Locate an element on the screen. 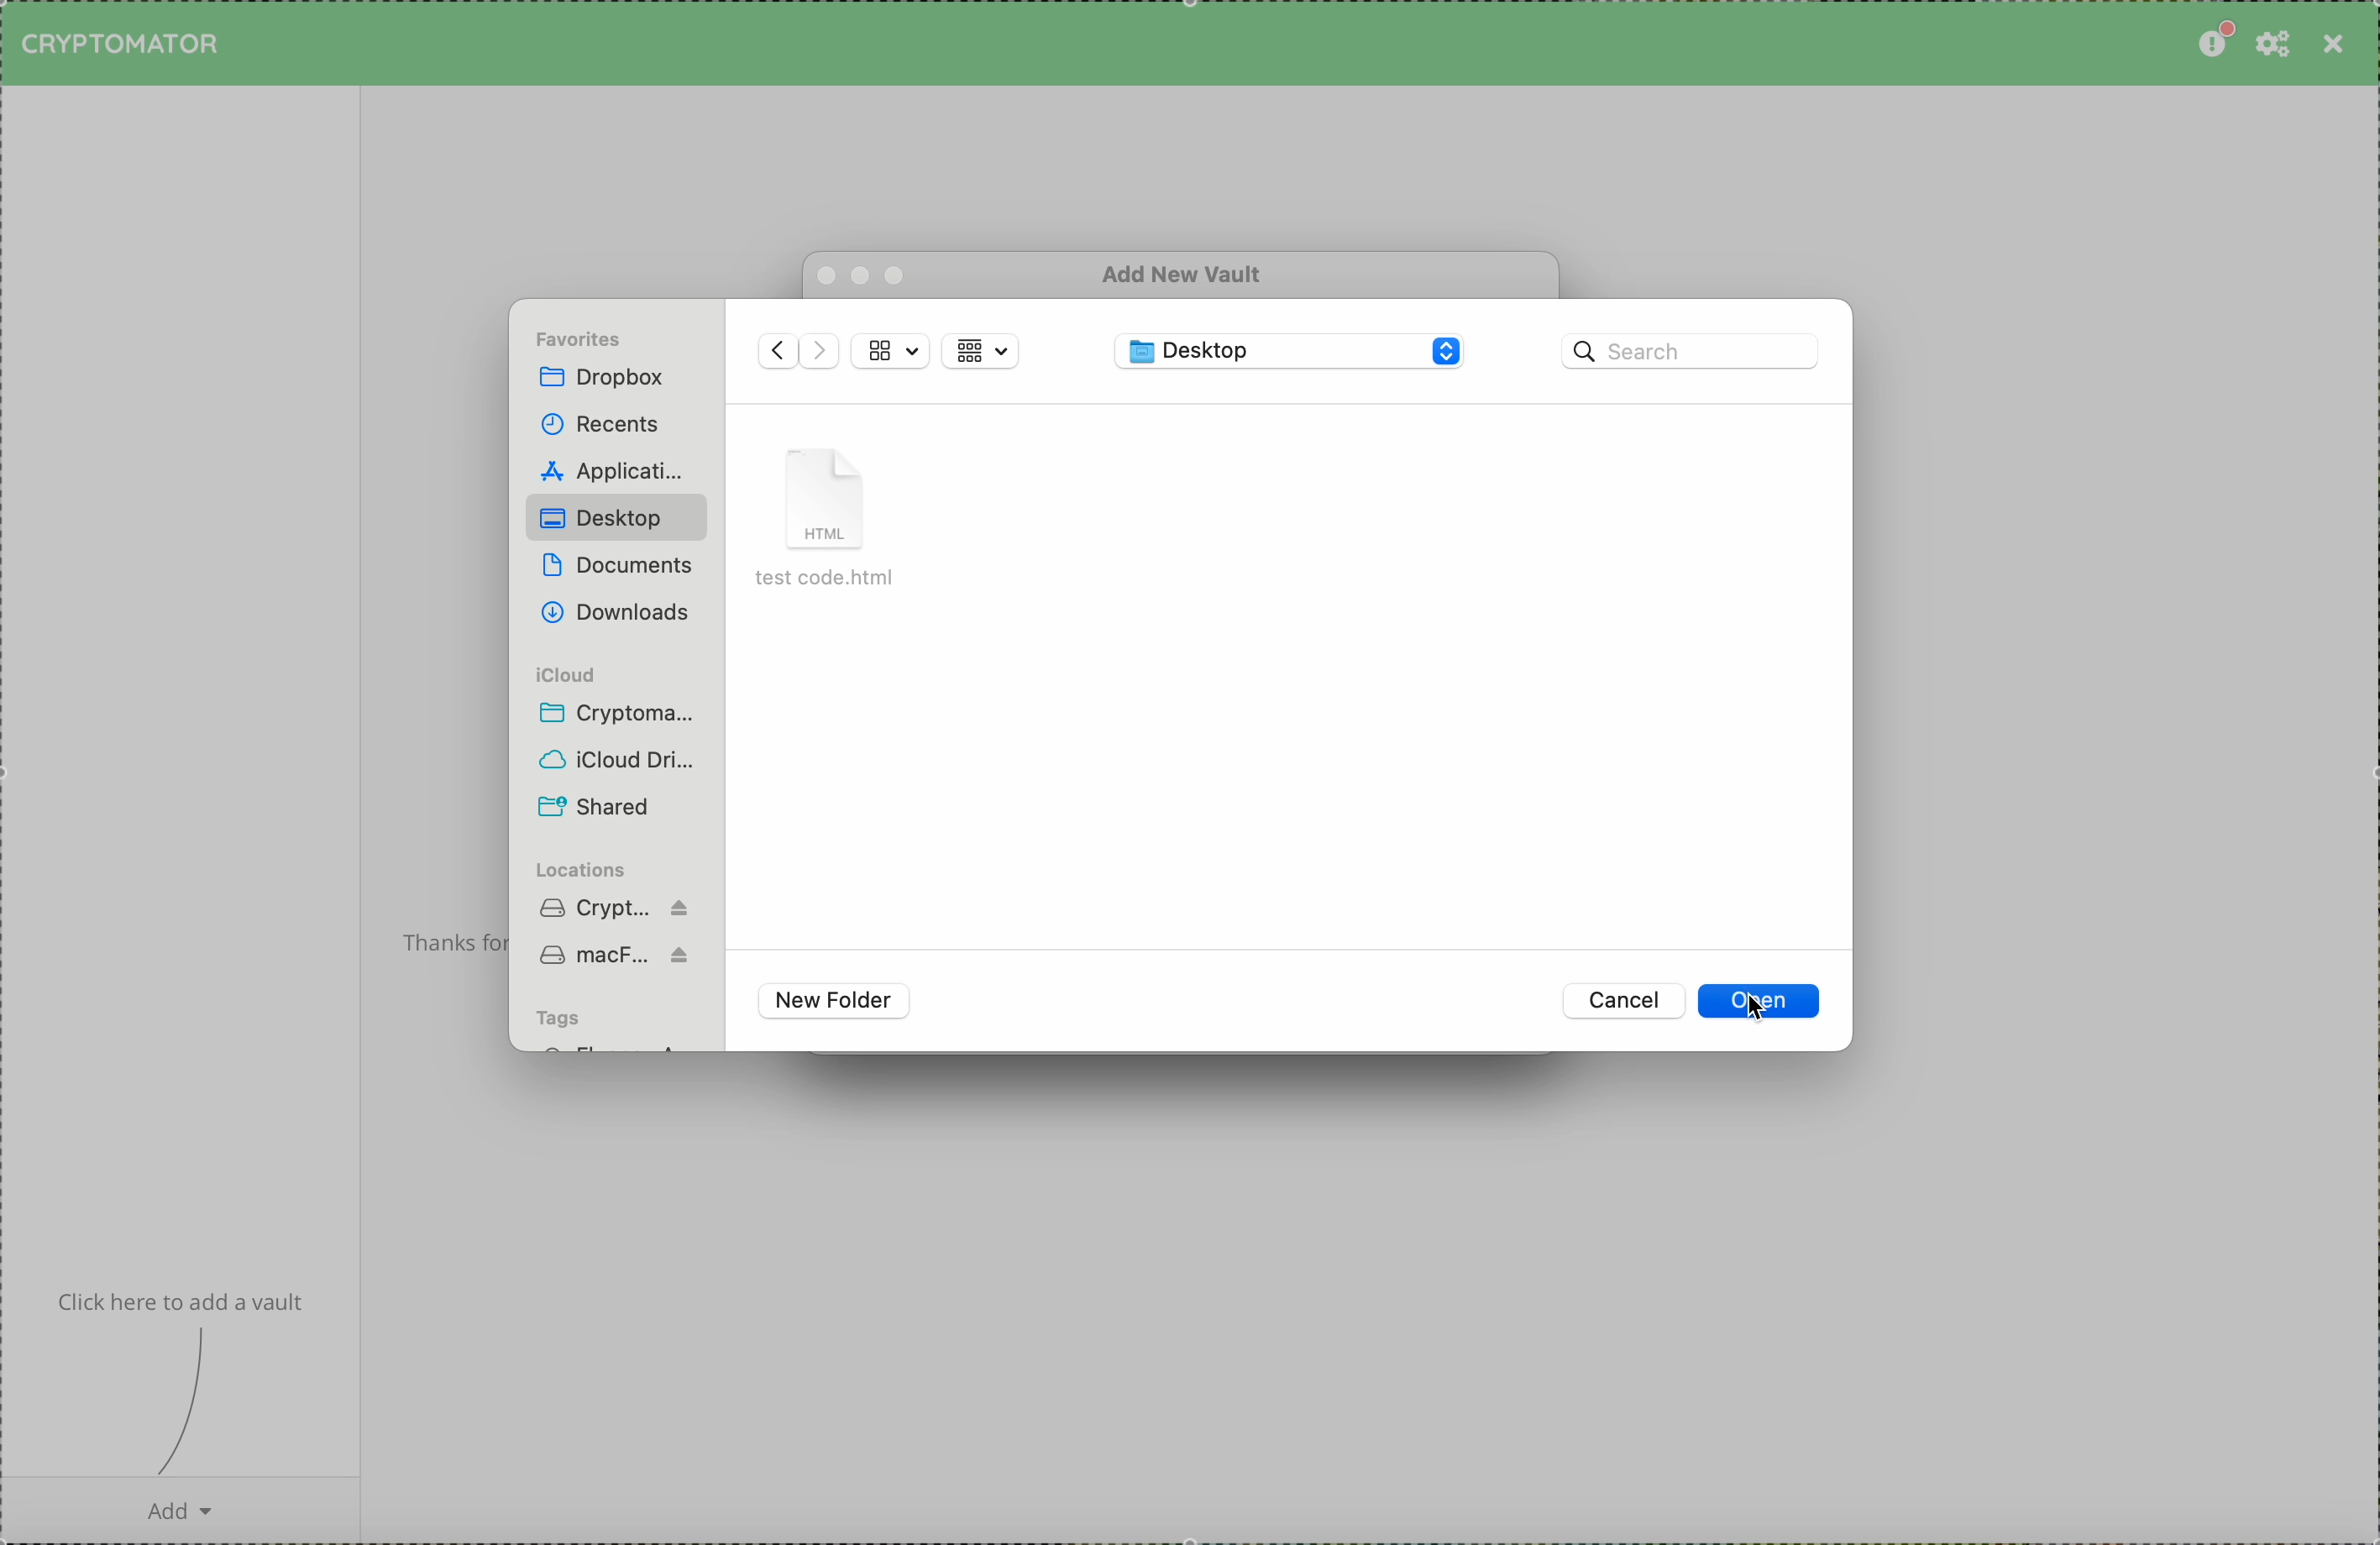 This screenshot has height=1545, width=2380. recents is located at coordinates (604, 423).